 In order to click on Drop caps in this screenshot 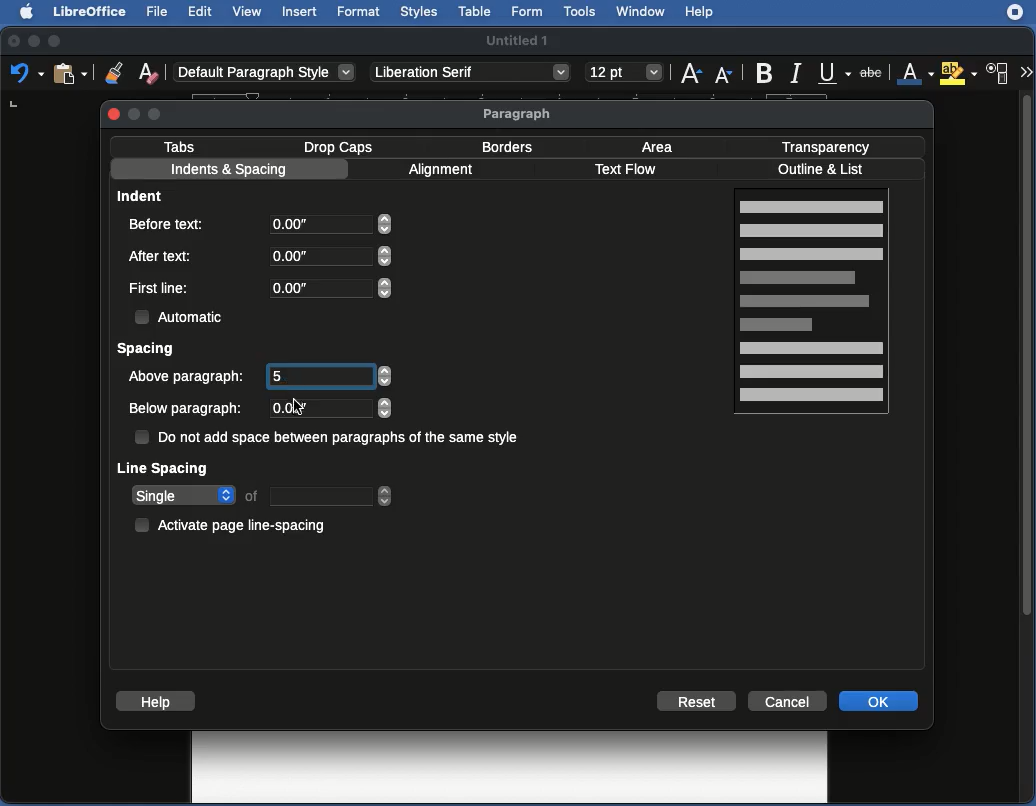, I will do `click(342, 146)`.